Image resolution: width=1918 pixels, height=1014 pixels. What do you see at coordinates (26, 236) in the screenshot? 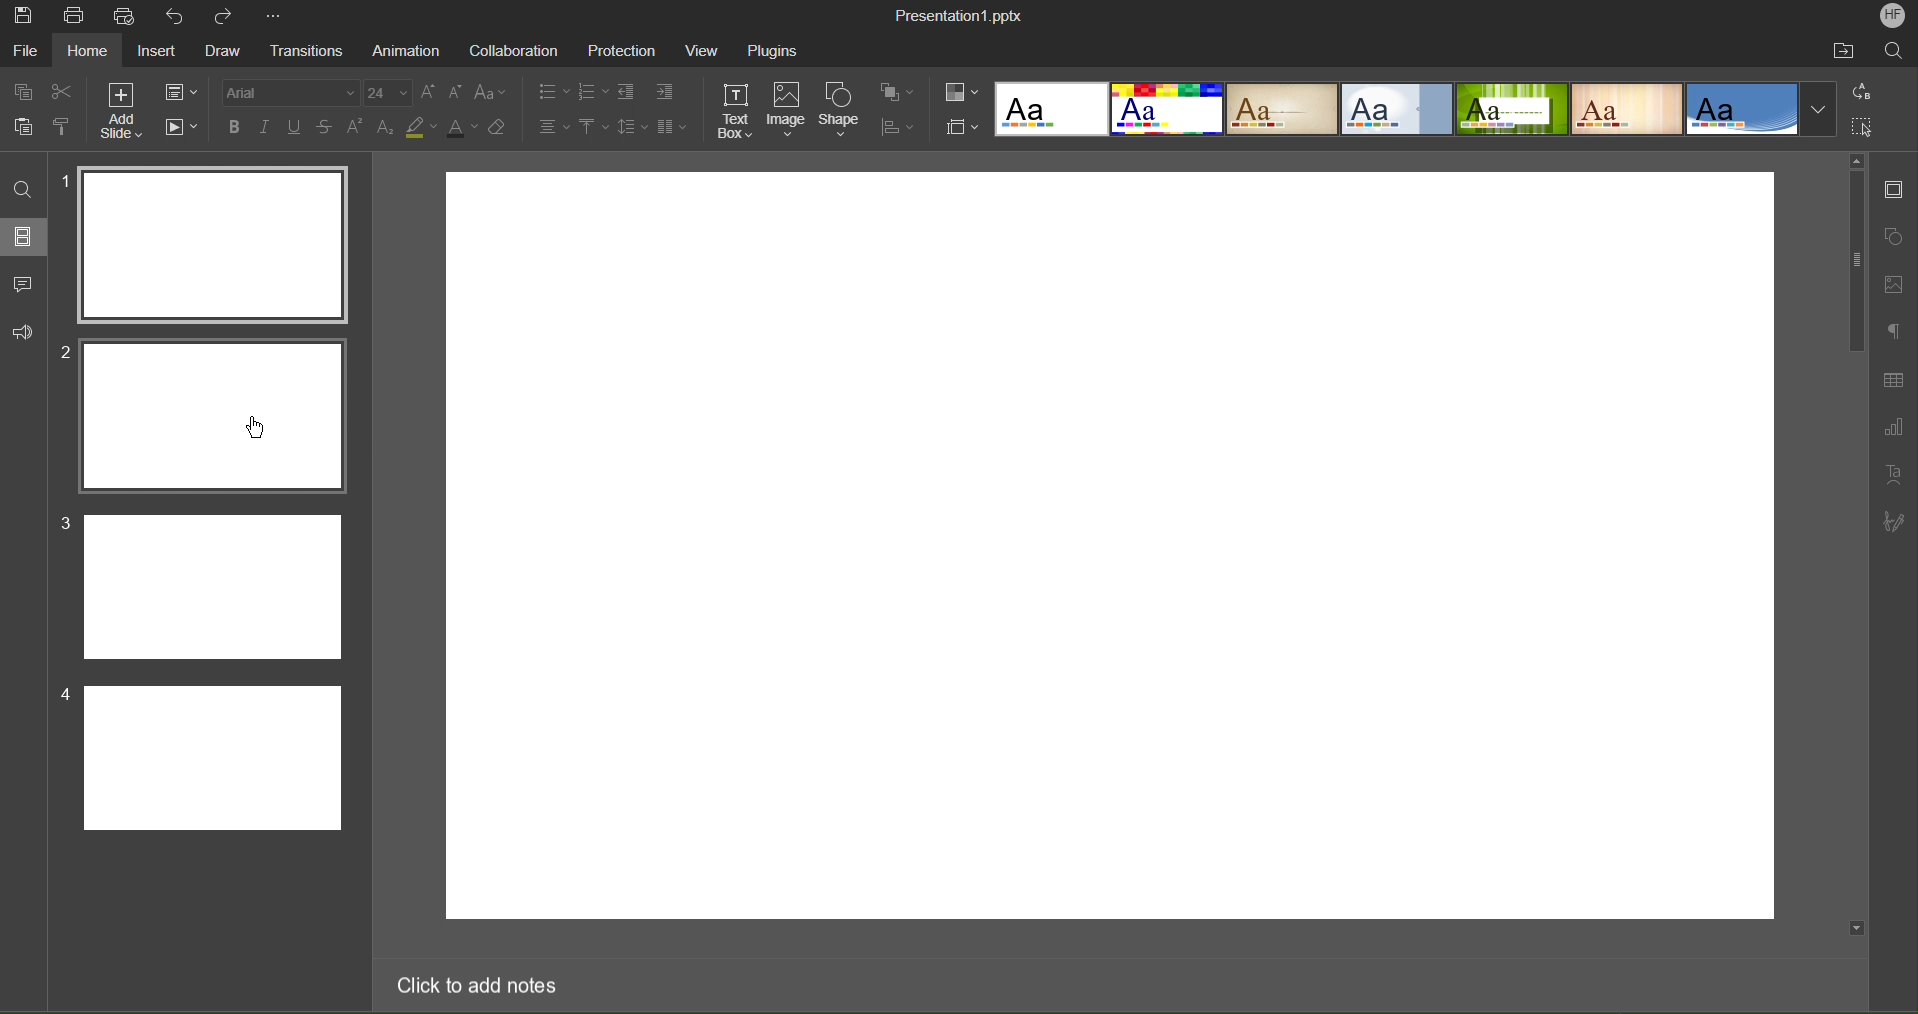
I see `Slides` at bounding box center [26, 236].